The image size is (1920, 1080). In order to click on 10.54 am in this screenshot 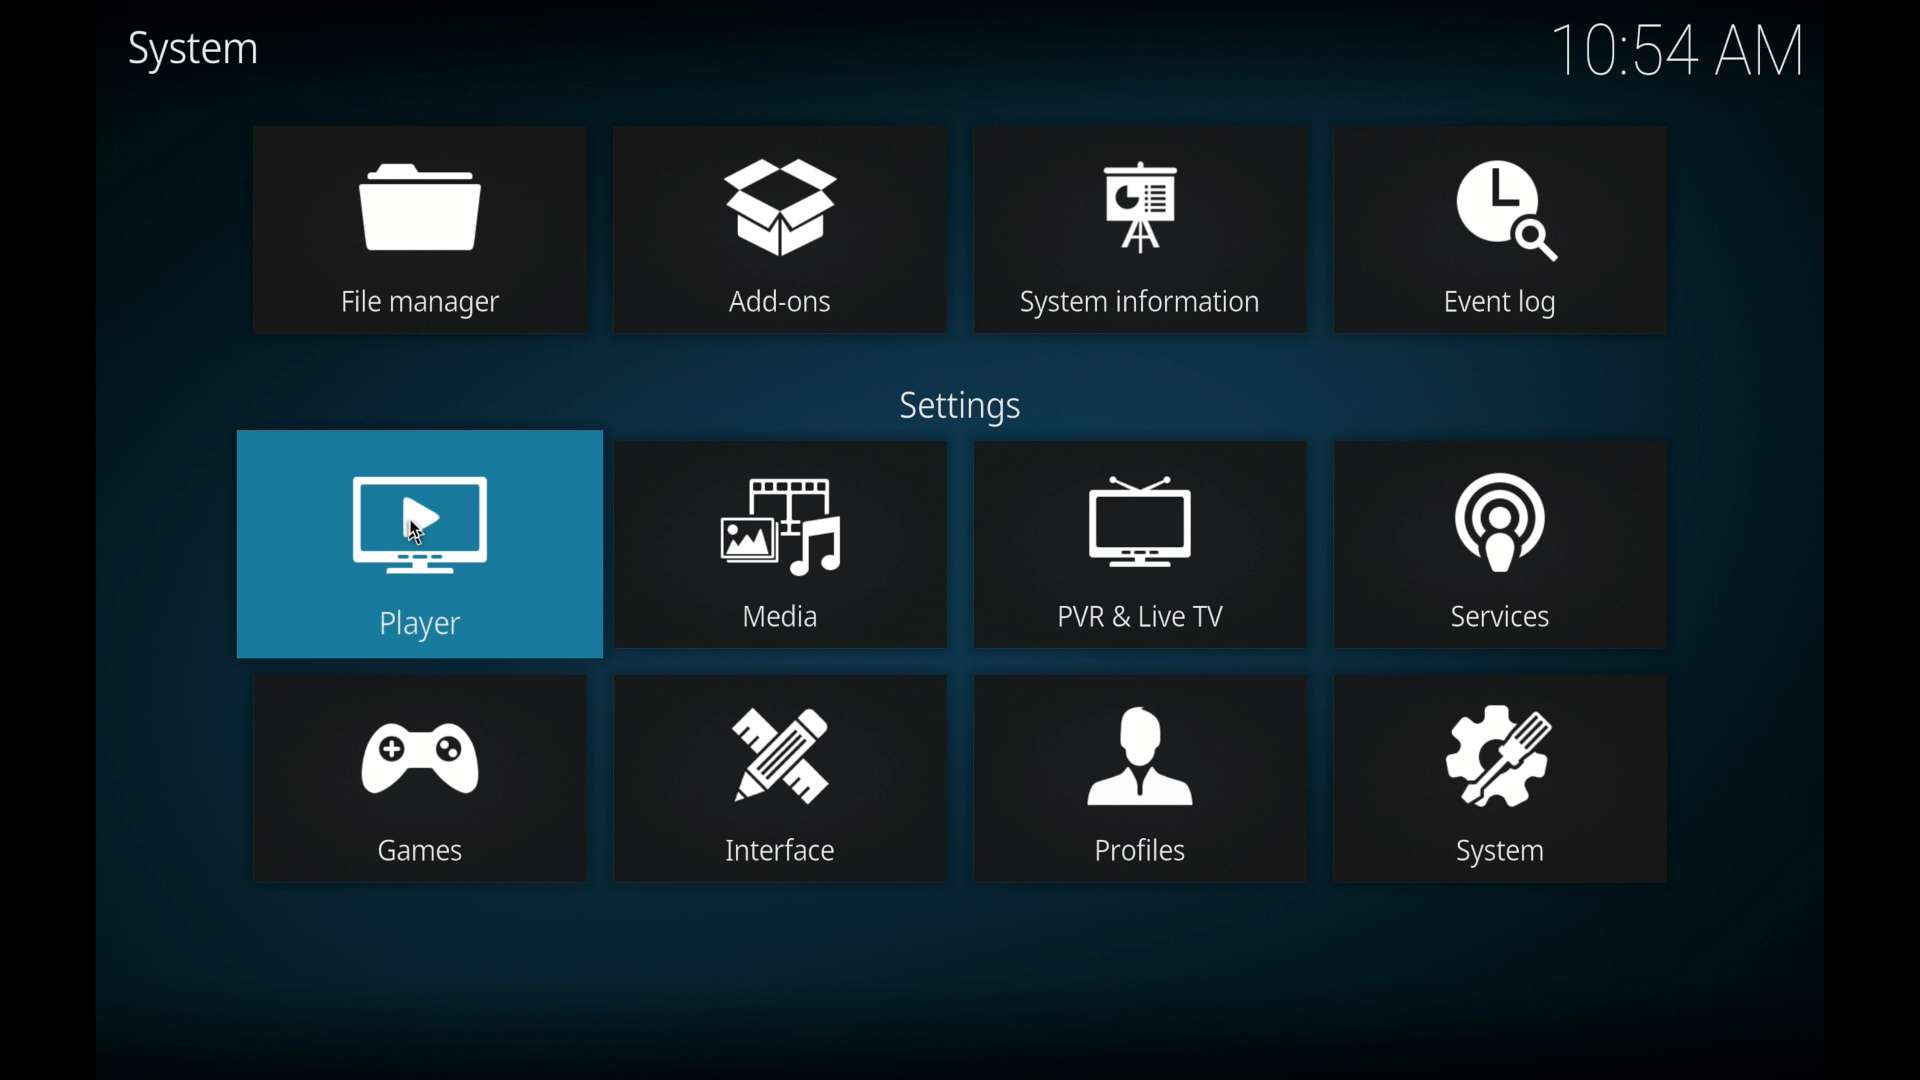, I will do `click(1679, 52)`.